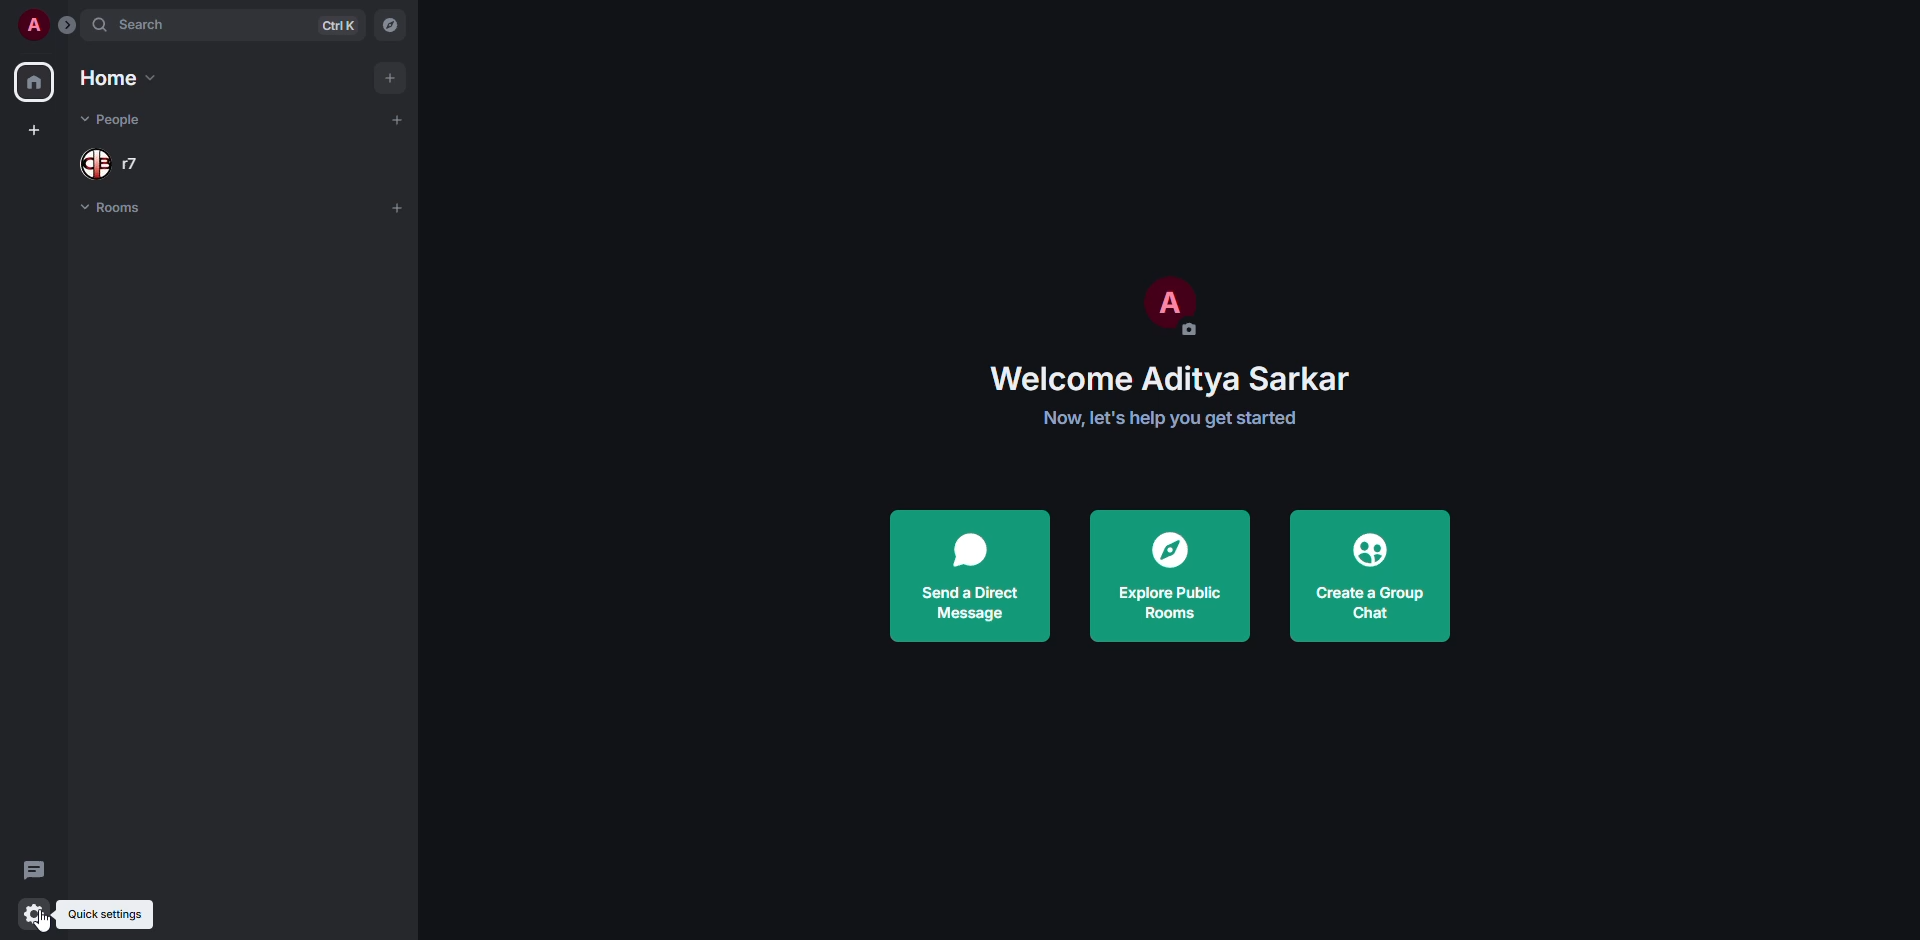  What do you see at coordinates (1172, 417) in the screenshot?
I see `get started` at bounding box center [1172, 417].